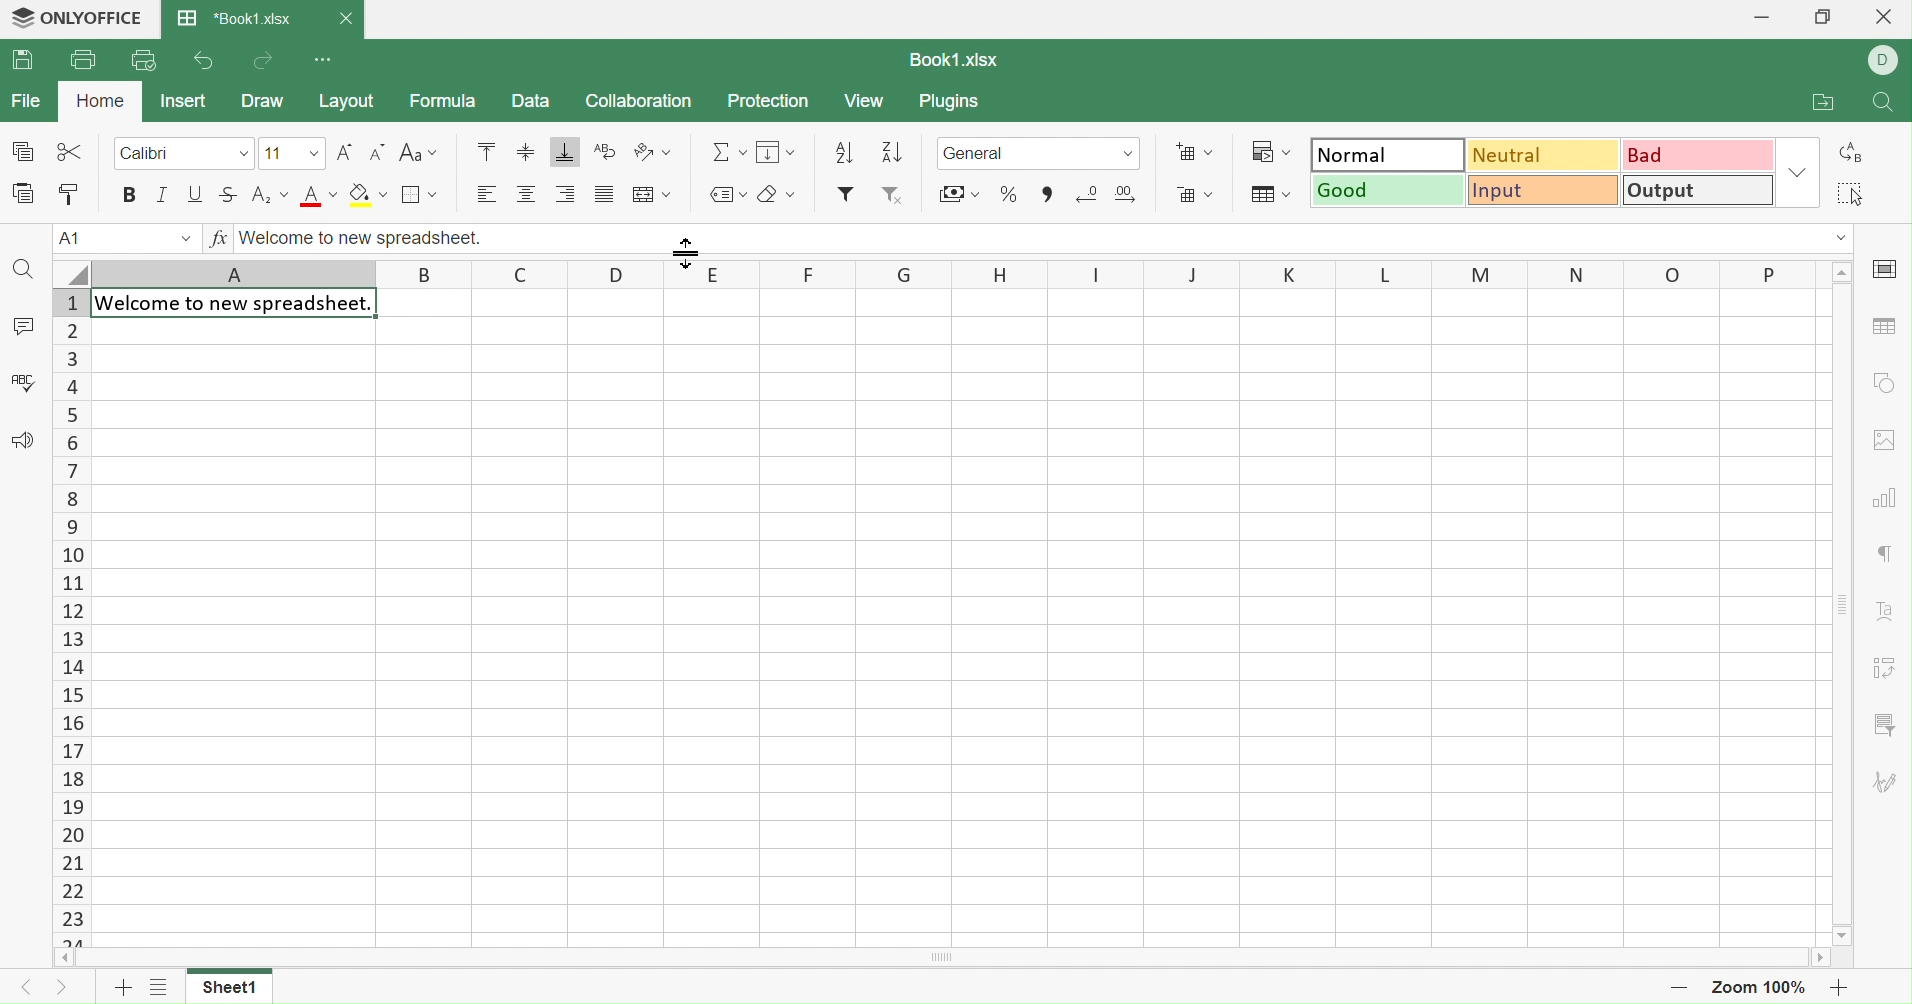 Image resolution: width=1912 pixels, height=1004 pixels. Describe the element at coordinates (847, 194) in the screenshot. I see `Insert Filter` at that location.